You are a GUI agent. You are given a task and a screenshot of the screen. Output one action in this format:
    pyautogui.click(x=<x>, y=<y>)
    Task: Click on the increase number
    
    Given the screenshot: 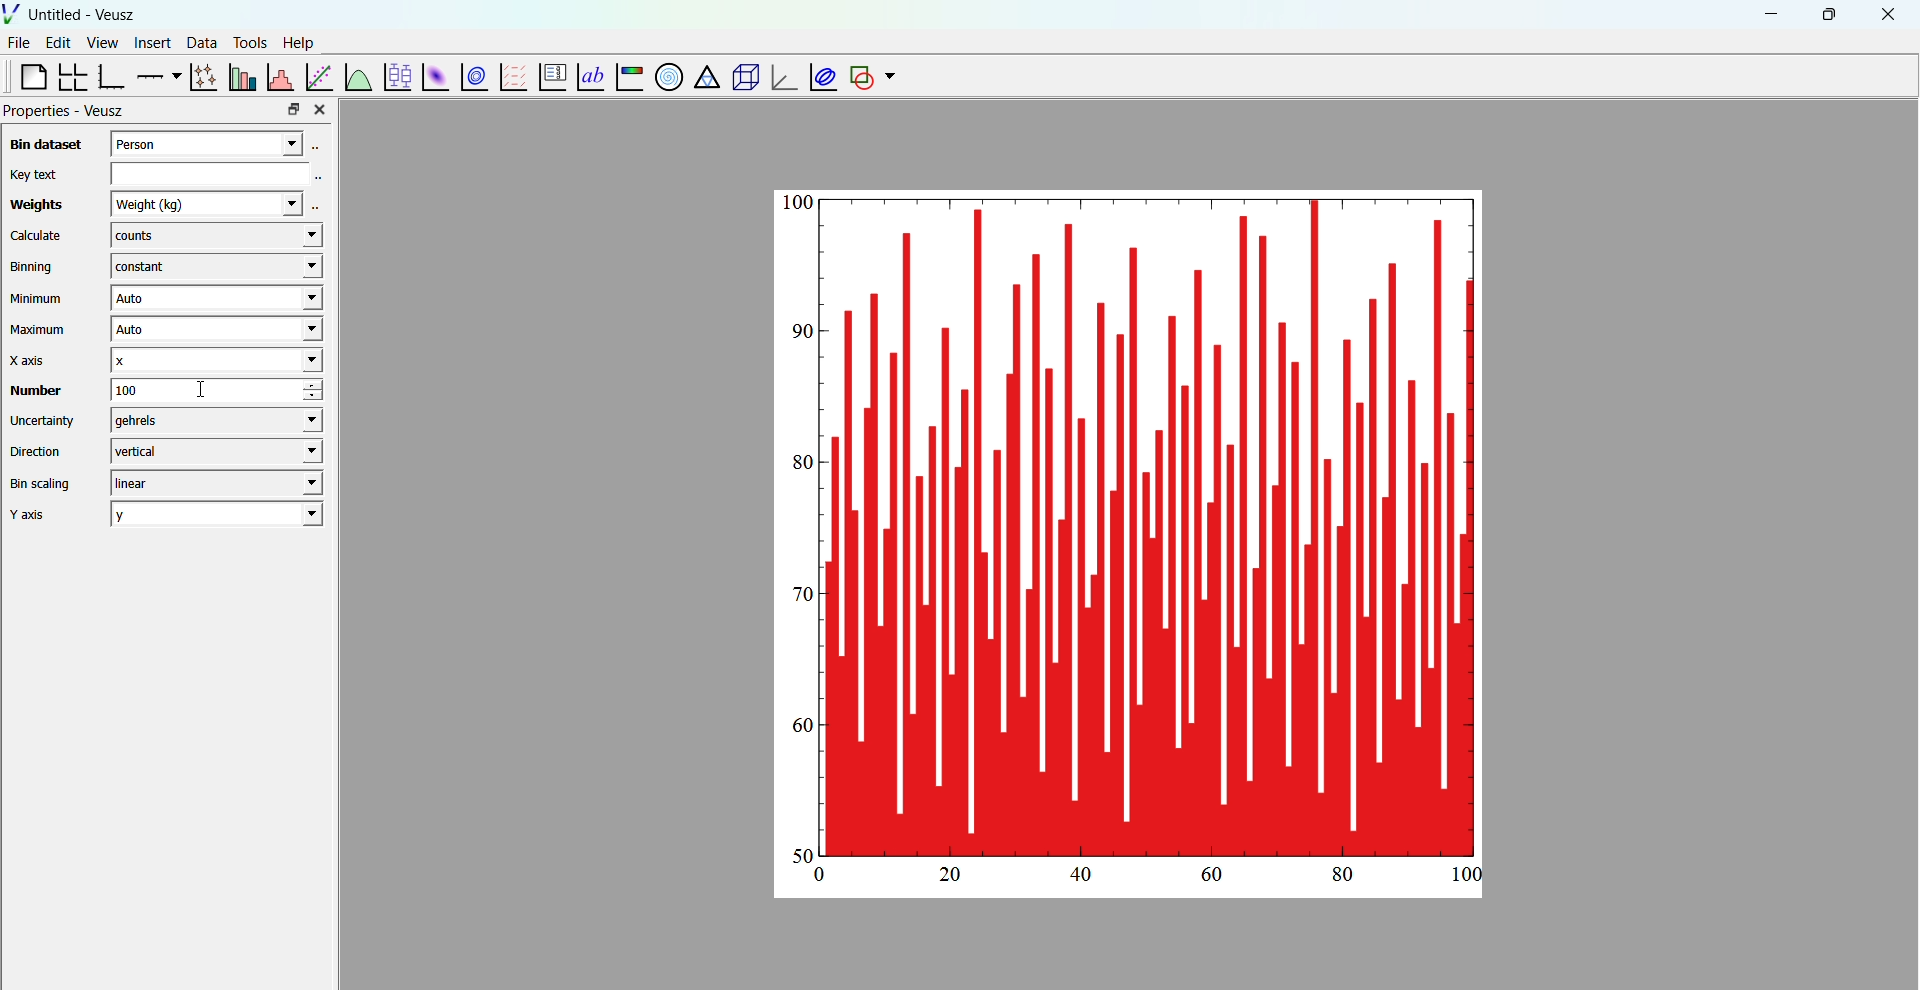 What is the action you would take?
    pyautogui.click(x=327, y=385)
    